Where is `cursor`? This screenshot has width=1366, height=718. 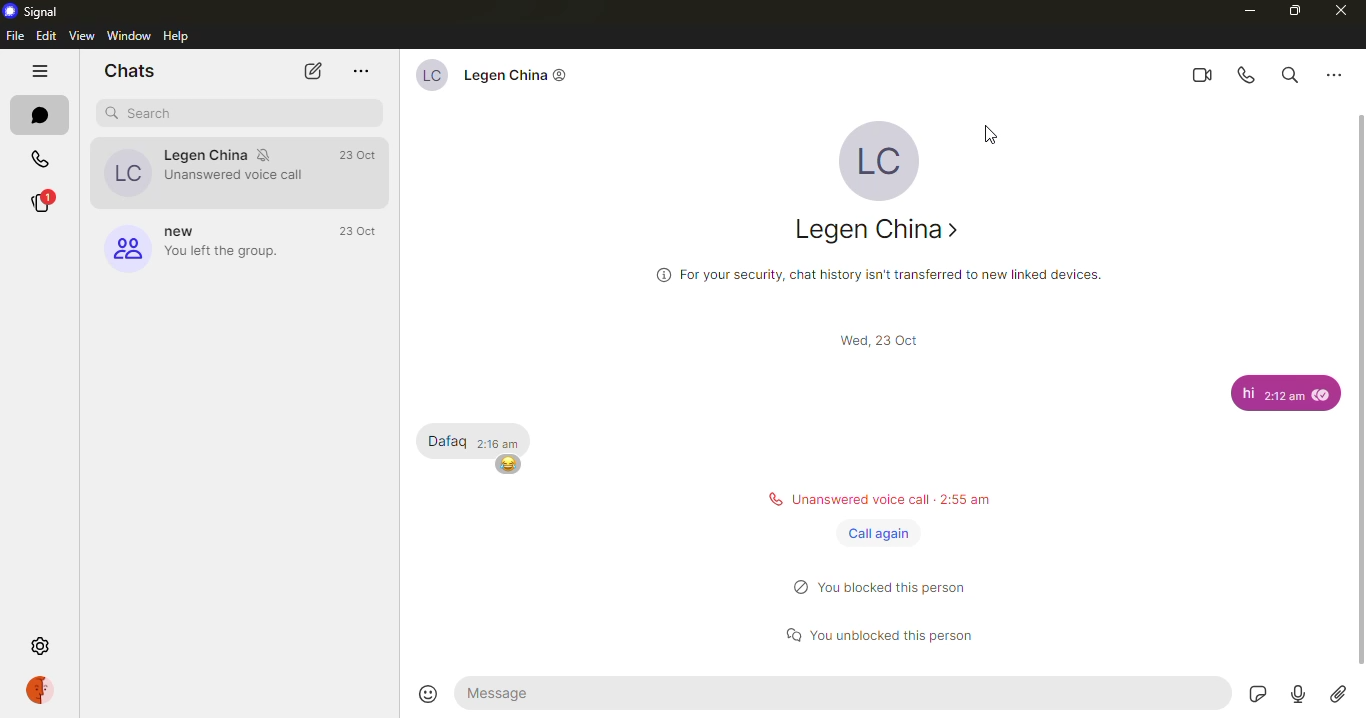 cursor is located at coordinates (989, 135).